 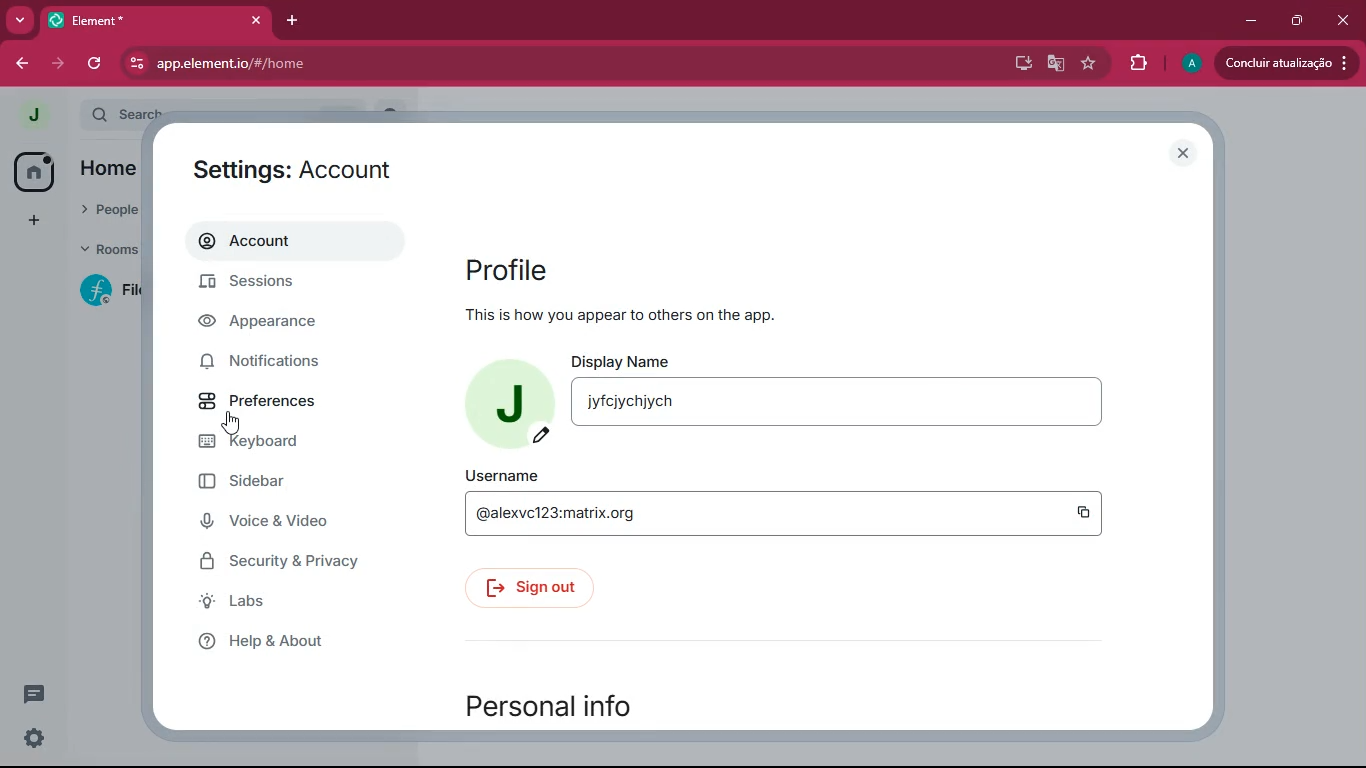 What do you see at coordinates (274, 323) in the screenshot?
I see `appearance` at bounding box center [274, 323].